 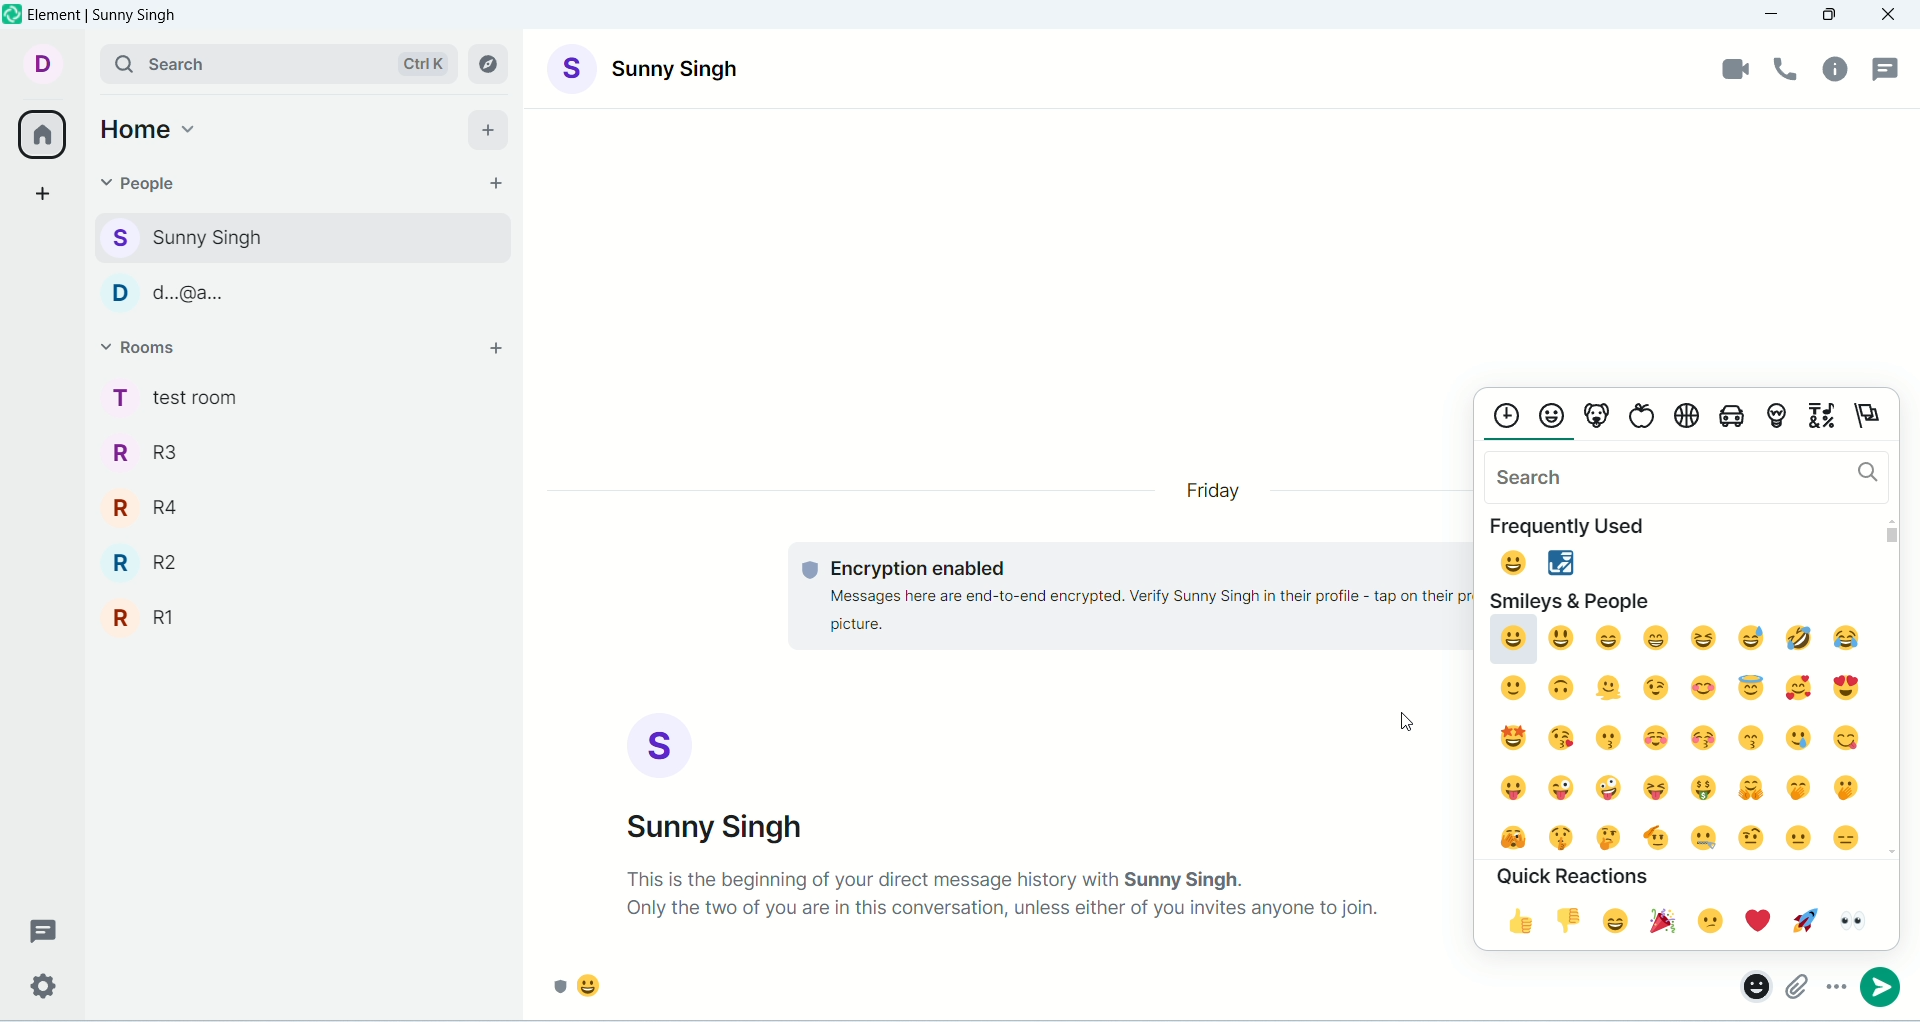 What do you see at coordinates (304, 500) in the screenshot?
I see `R4` at bounding box center [304, 500].